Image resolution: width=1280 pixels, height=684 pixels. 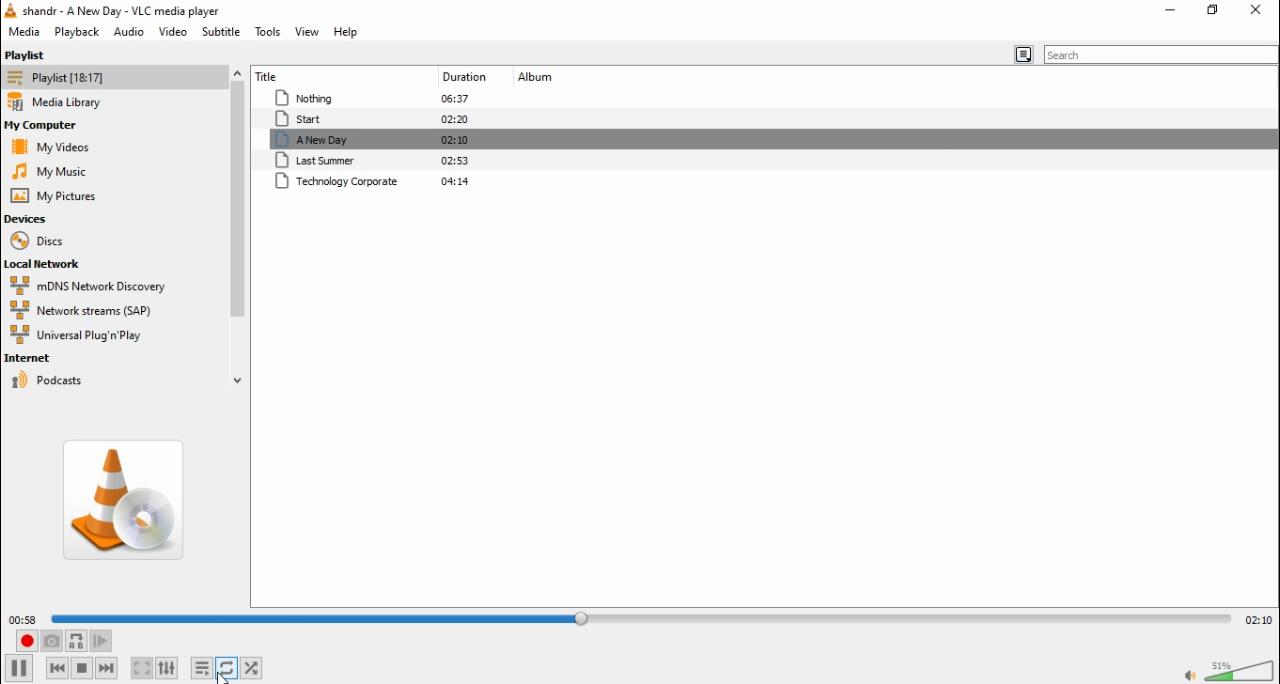 I want to click on my computer, so click(x=45, y=125).